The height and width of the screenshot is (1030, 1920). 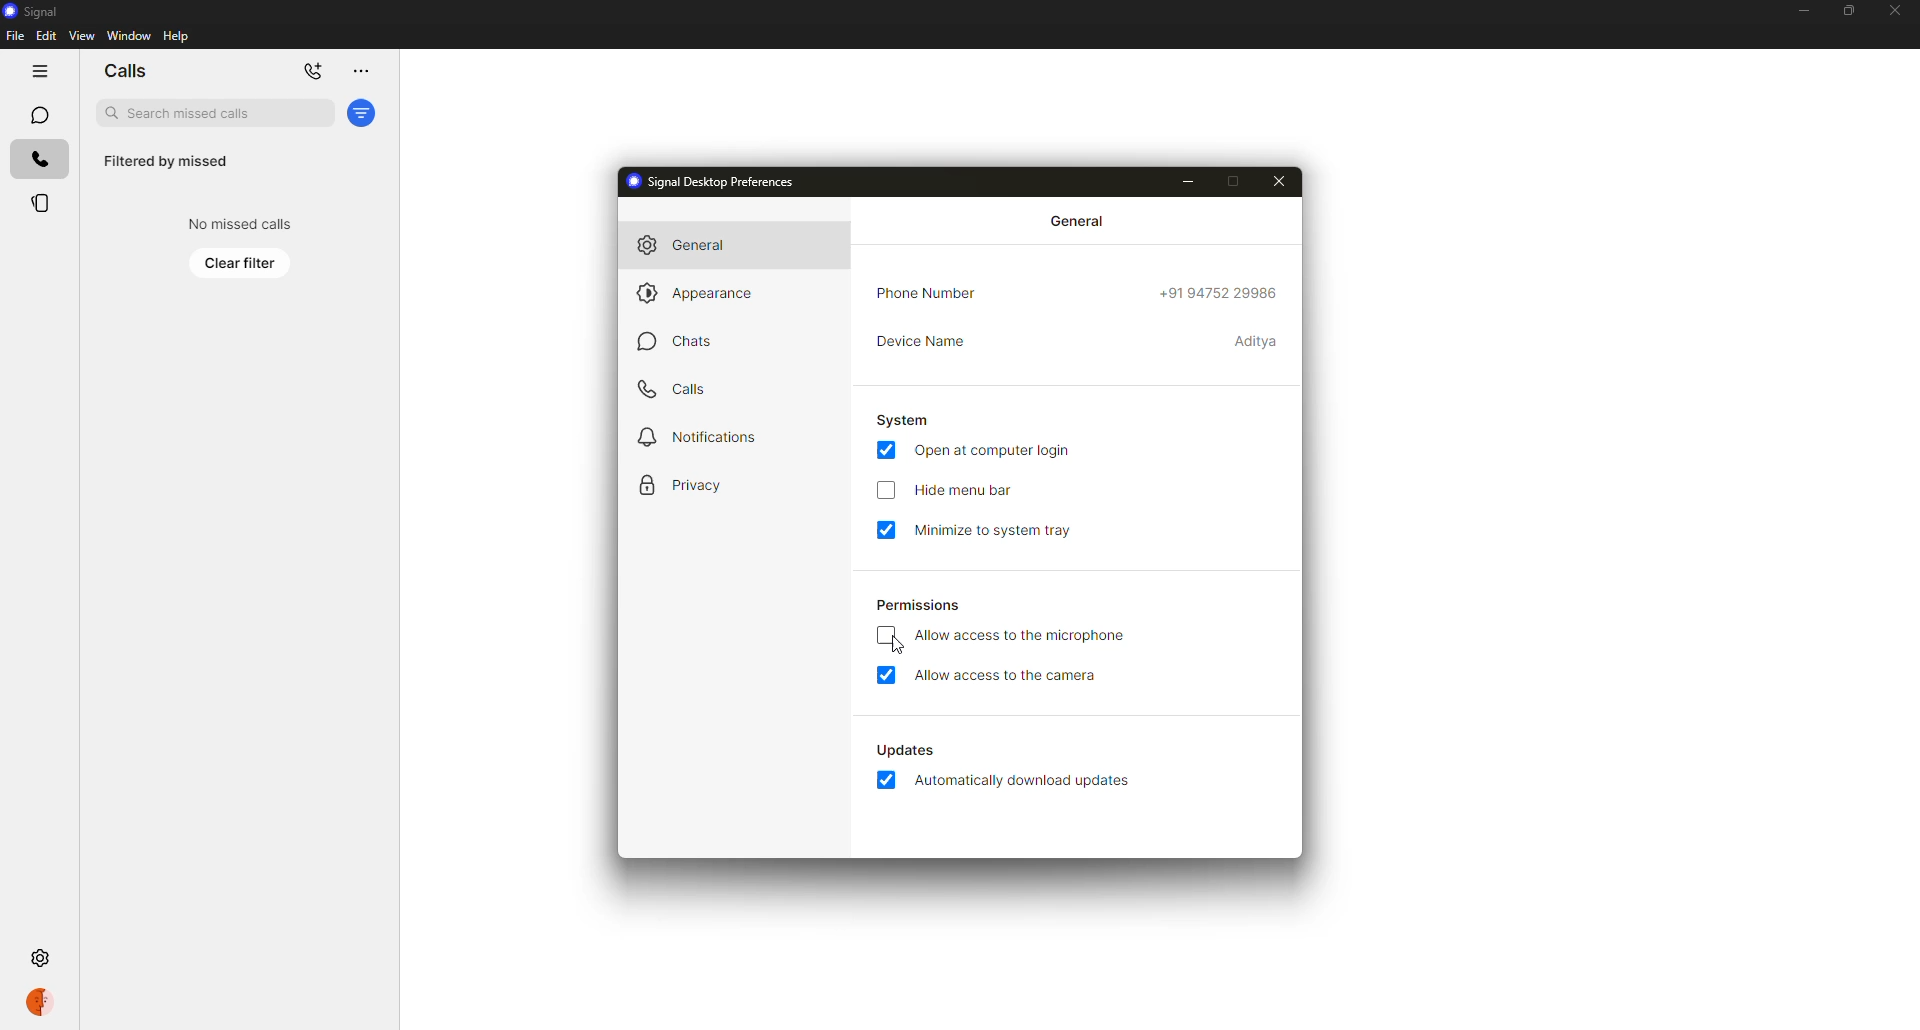 I want to click on no missed calls, so click(x=242, y=224).